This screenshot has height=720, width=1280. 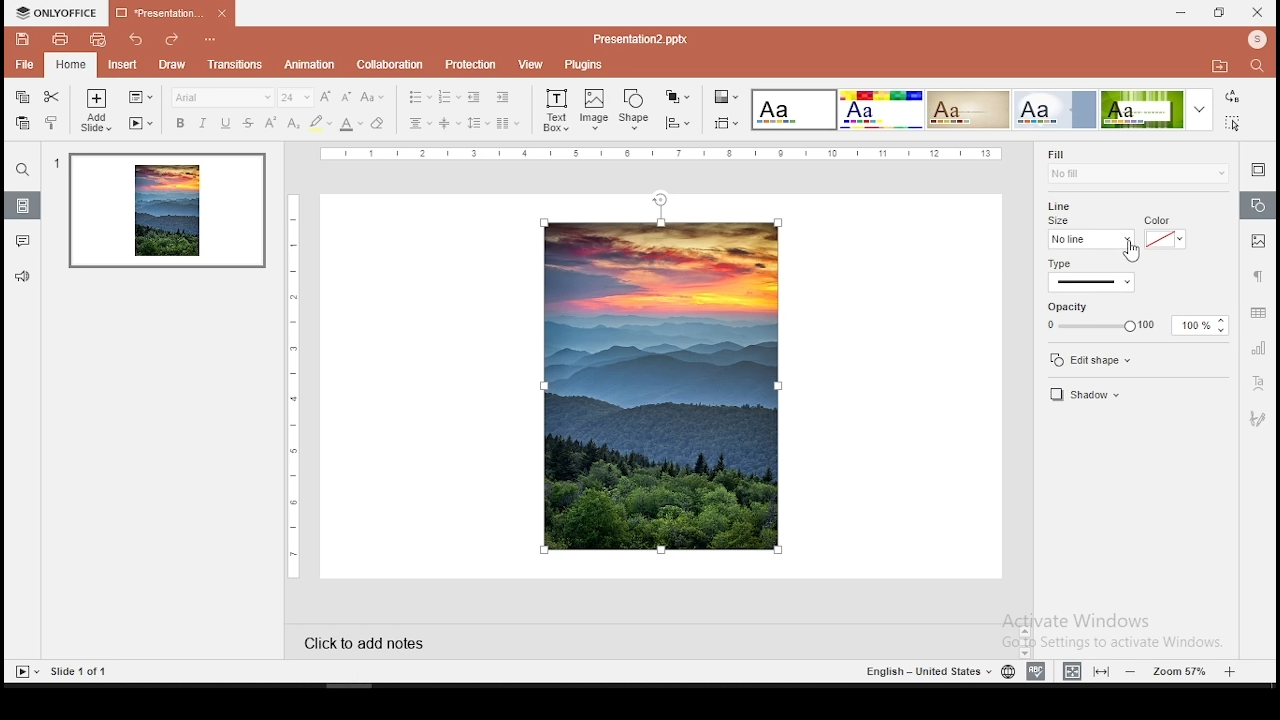 I want to click on theme , so click(x=968, y=110).